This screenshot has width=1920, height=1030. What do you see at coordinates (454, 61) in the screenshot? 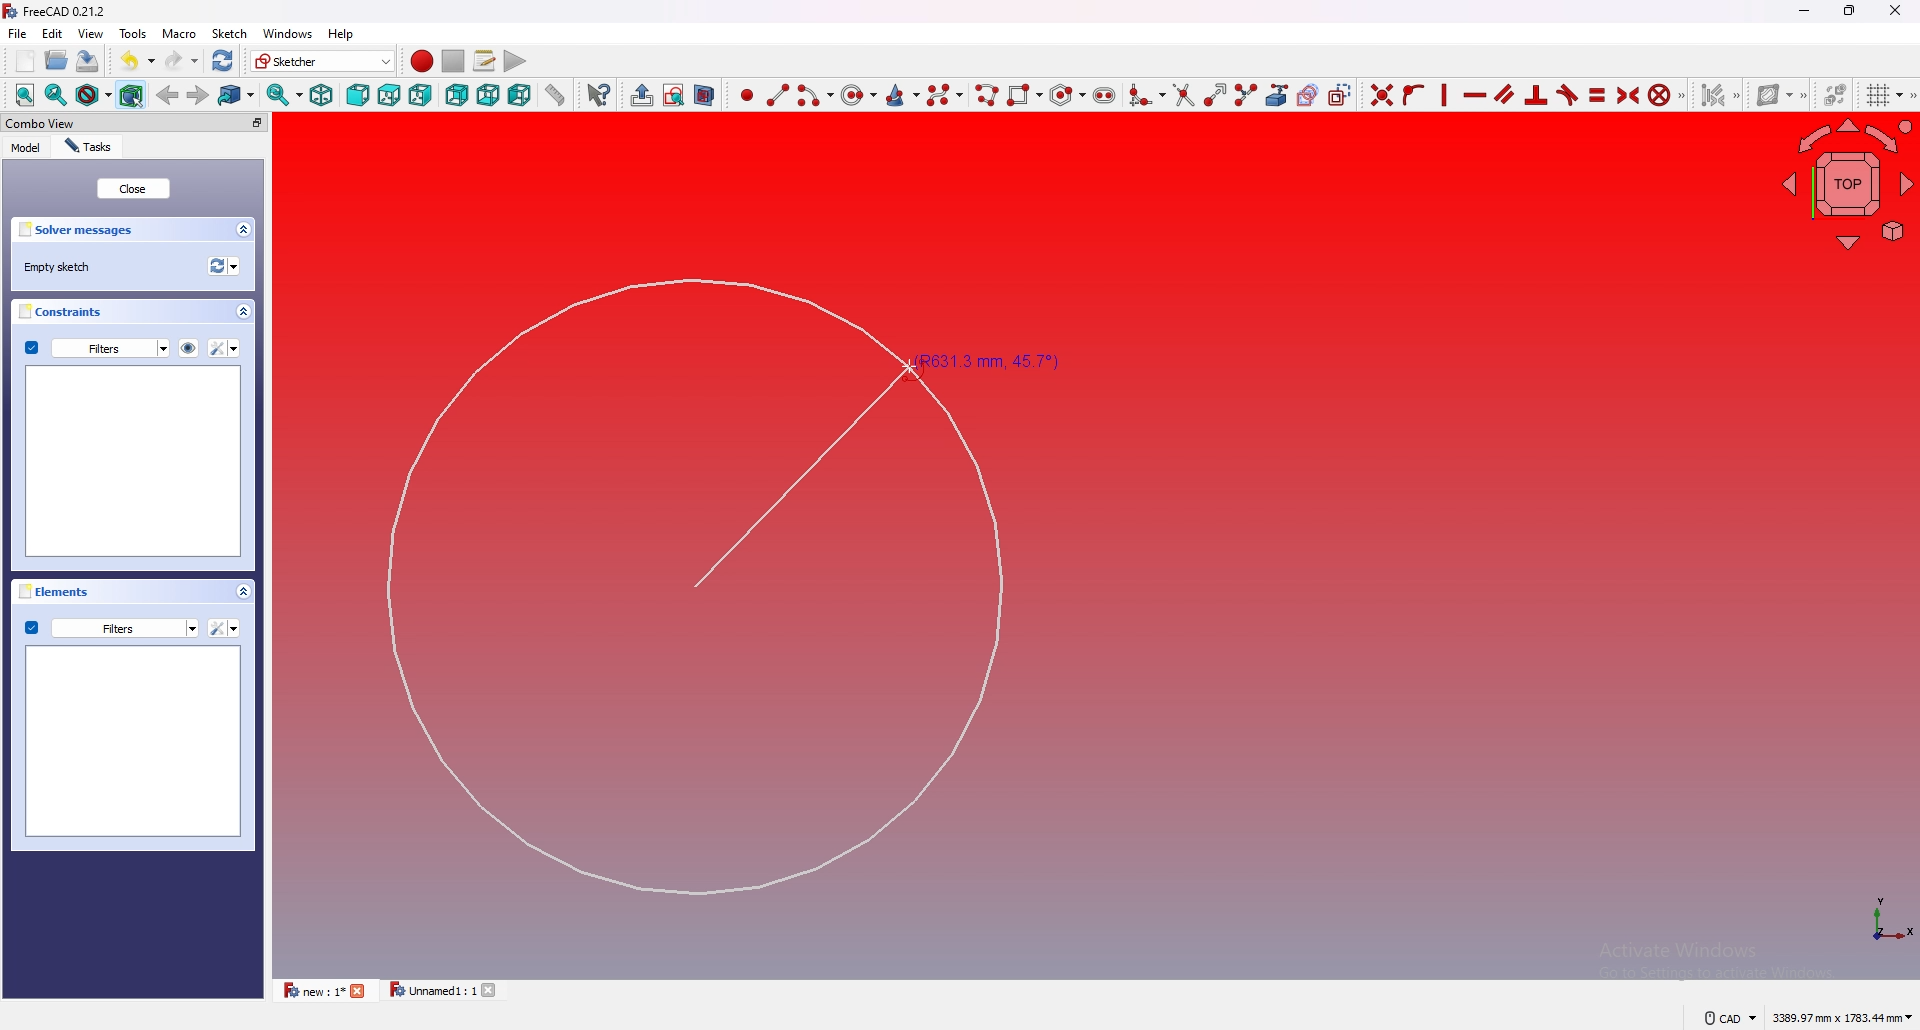
I see `stop macro` at bounding box center [454, 61].